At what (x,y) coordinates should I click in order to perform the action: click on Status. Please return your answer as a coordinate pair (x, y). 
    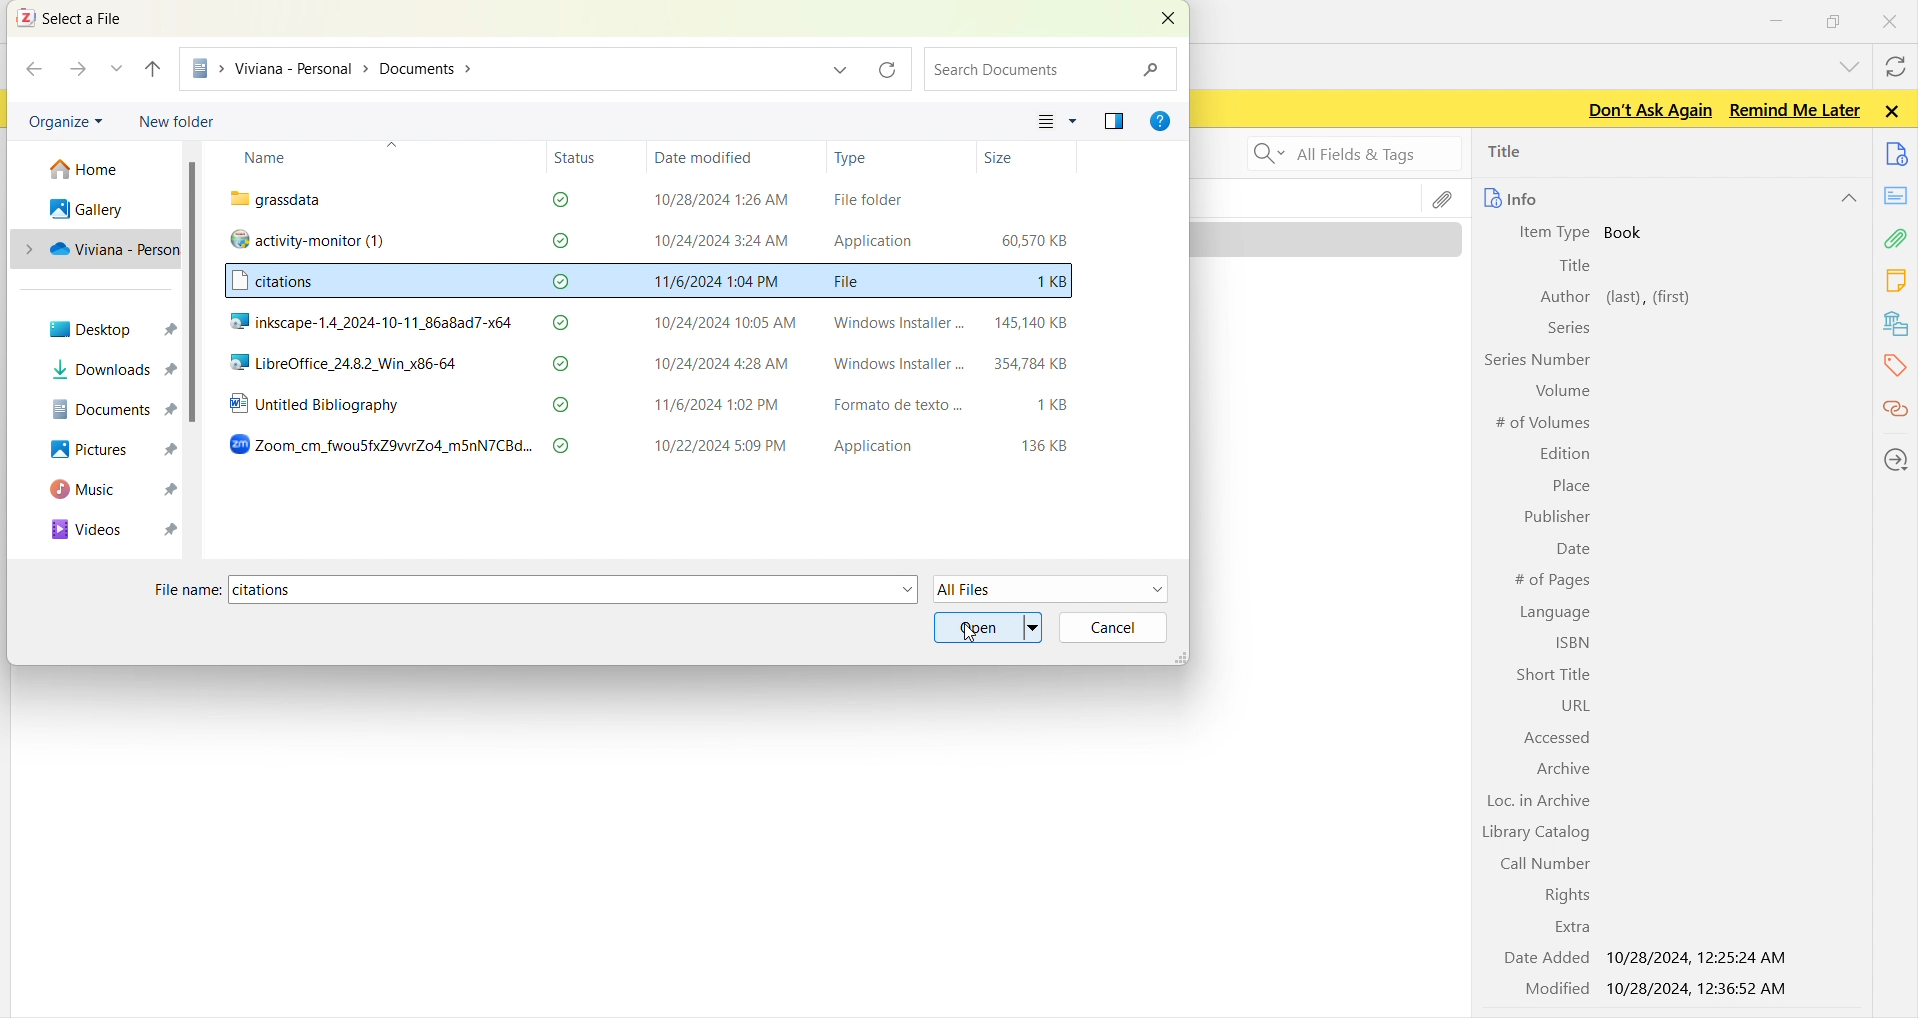
    Looking at the image, I should click on (570, 159).